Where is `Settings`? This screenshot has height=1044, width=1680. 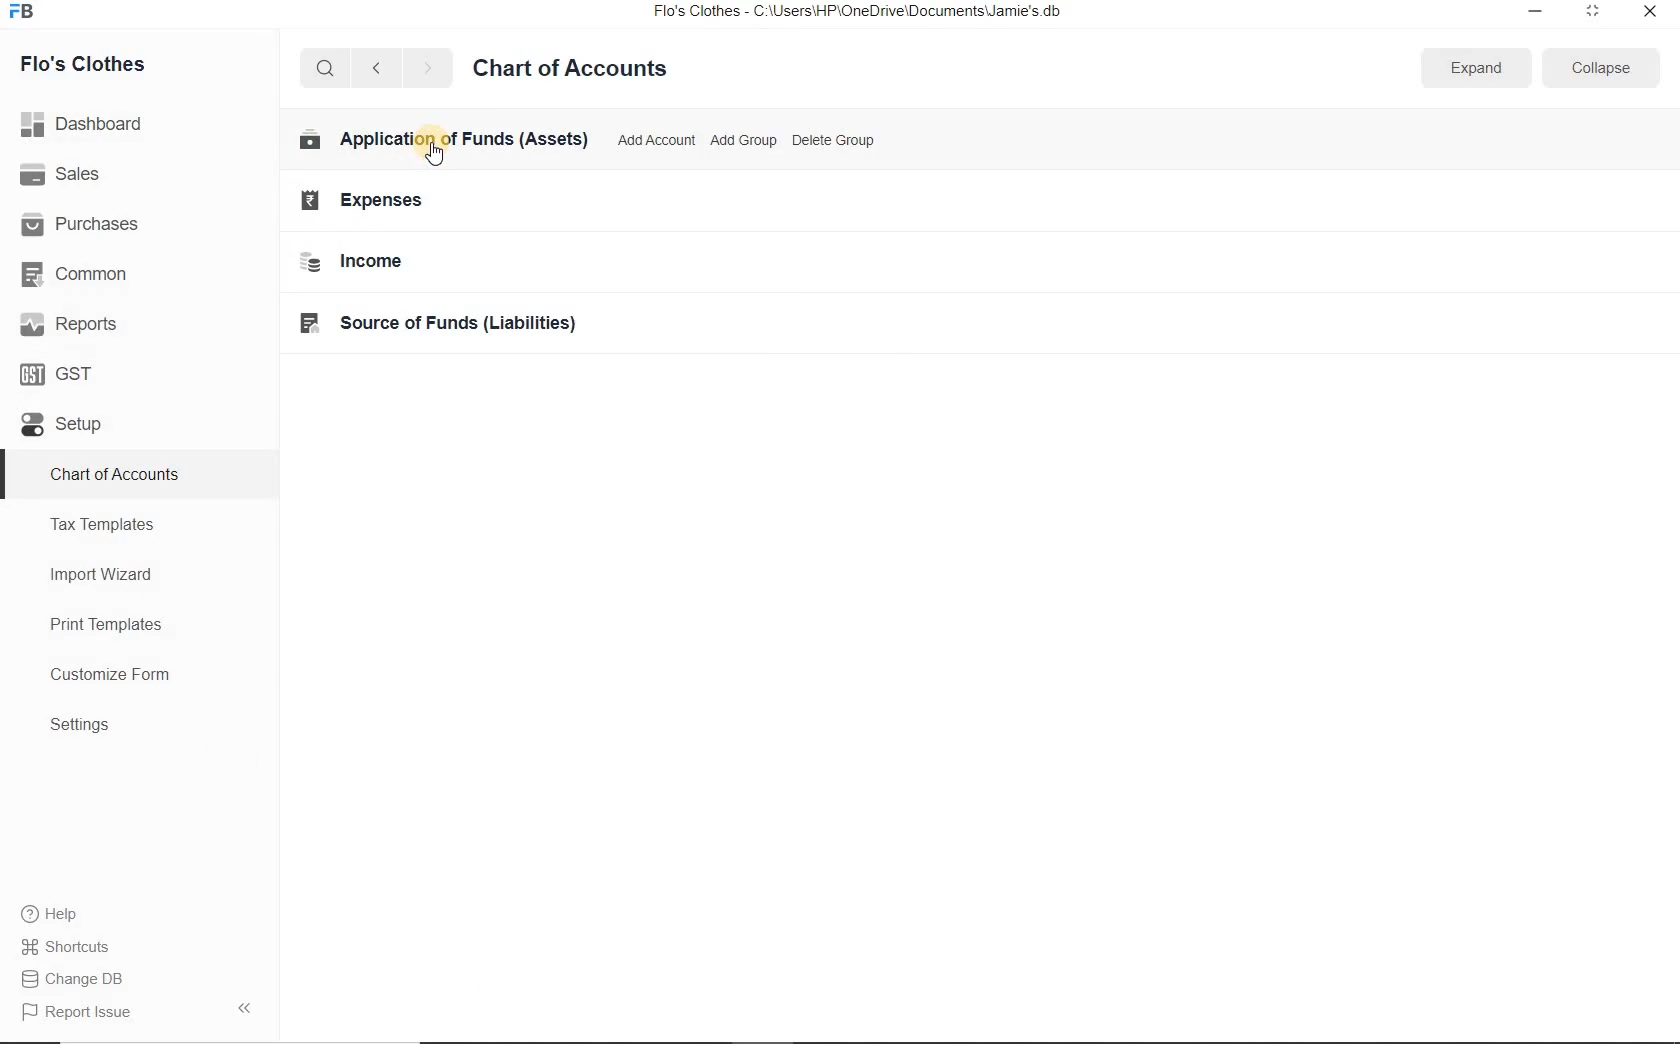 Settings is located at coordinates (136, 727).